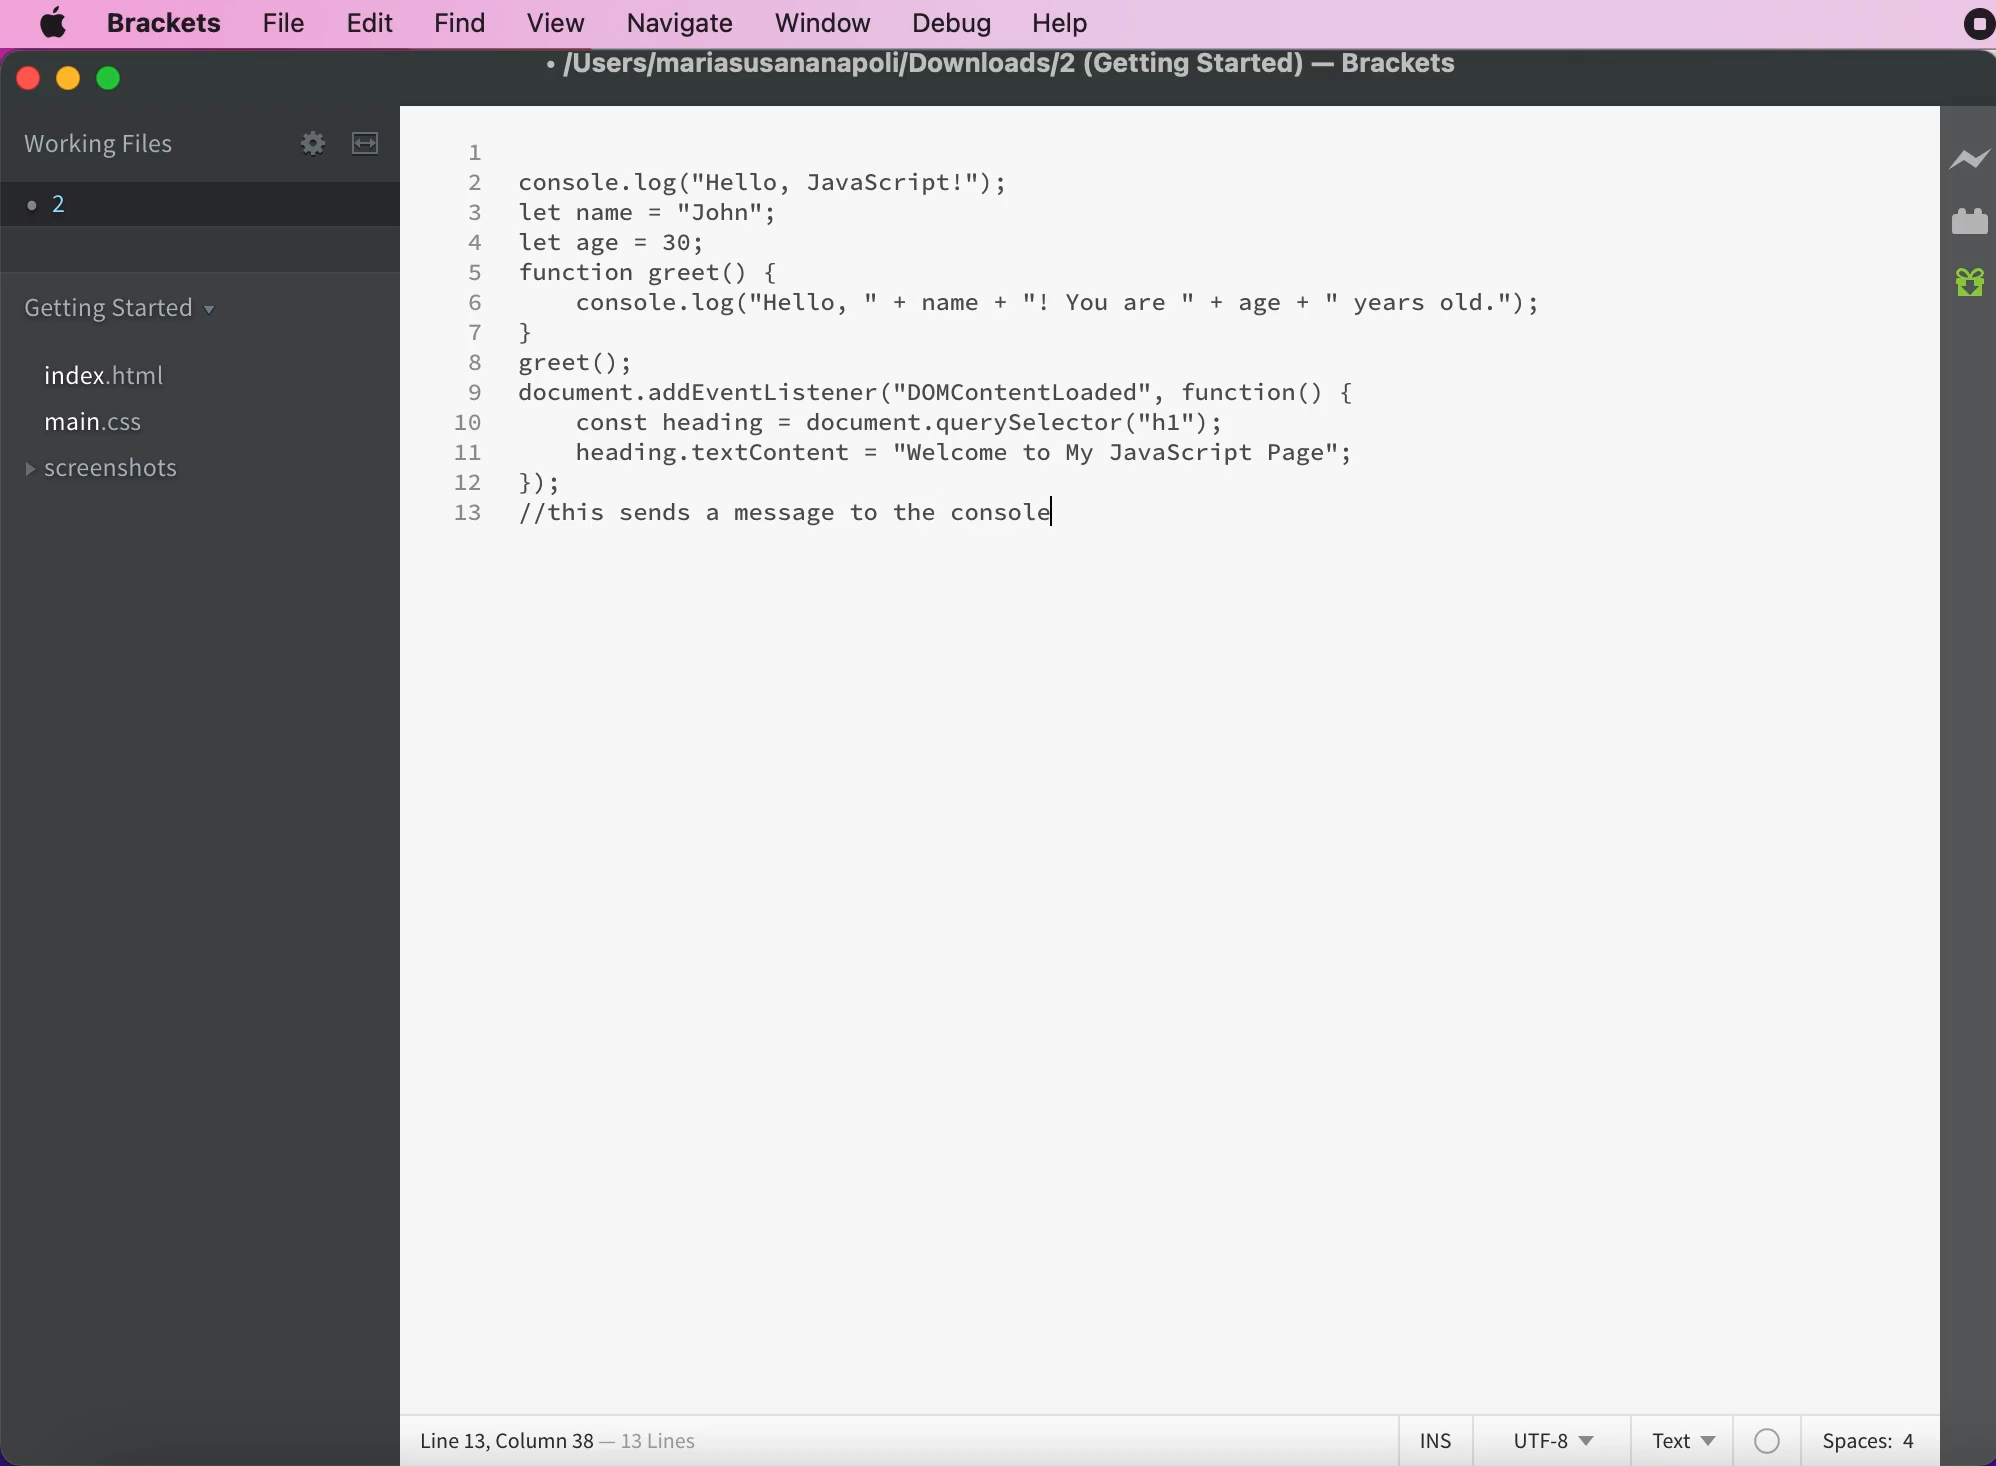  Describe the element at coordinates (476, 331) in the screenshot. I see `7` at that location.